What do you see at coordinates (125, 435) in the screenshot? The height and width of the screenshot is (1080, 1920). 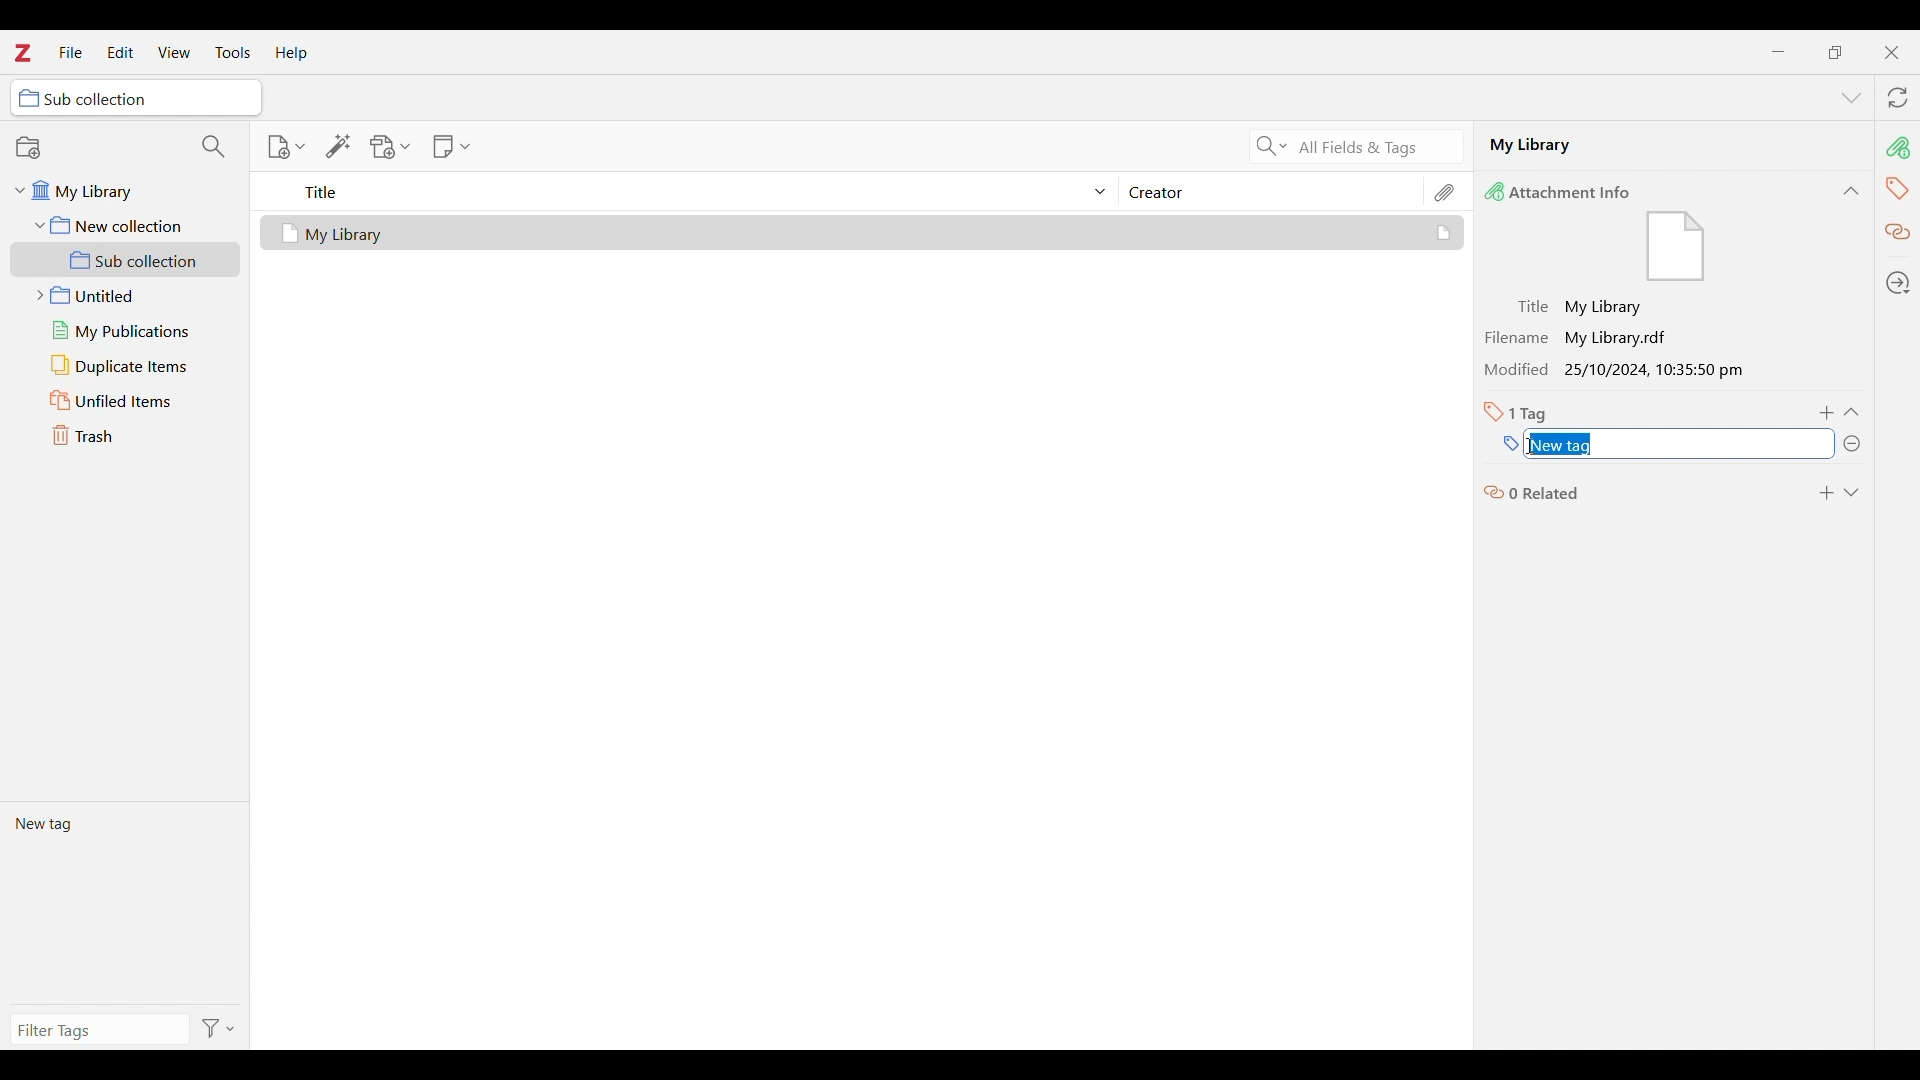 I see `Trash folder` at bounding box center [125, 435].